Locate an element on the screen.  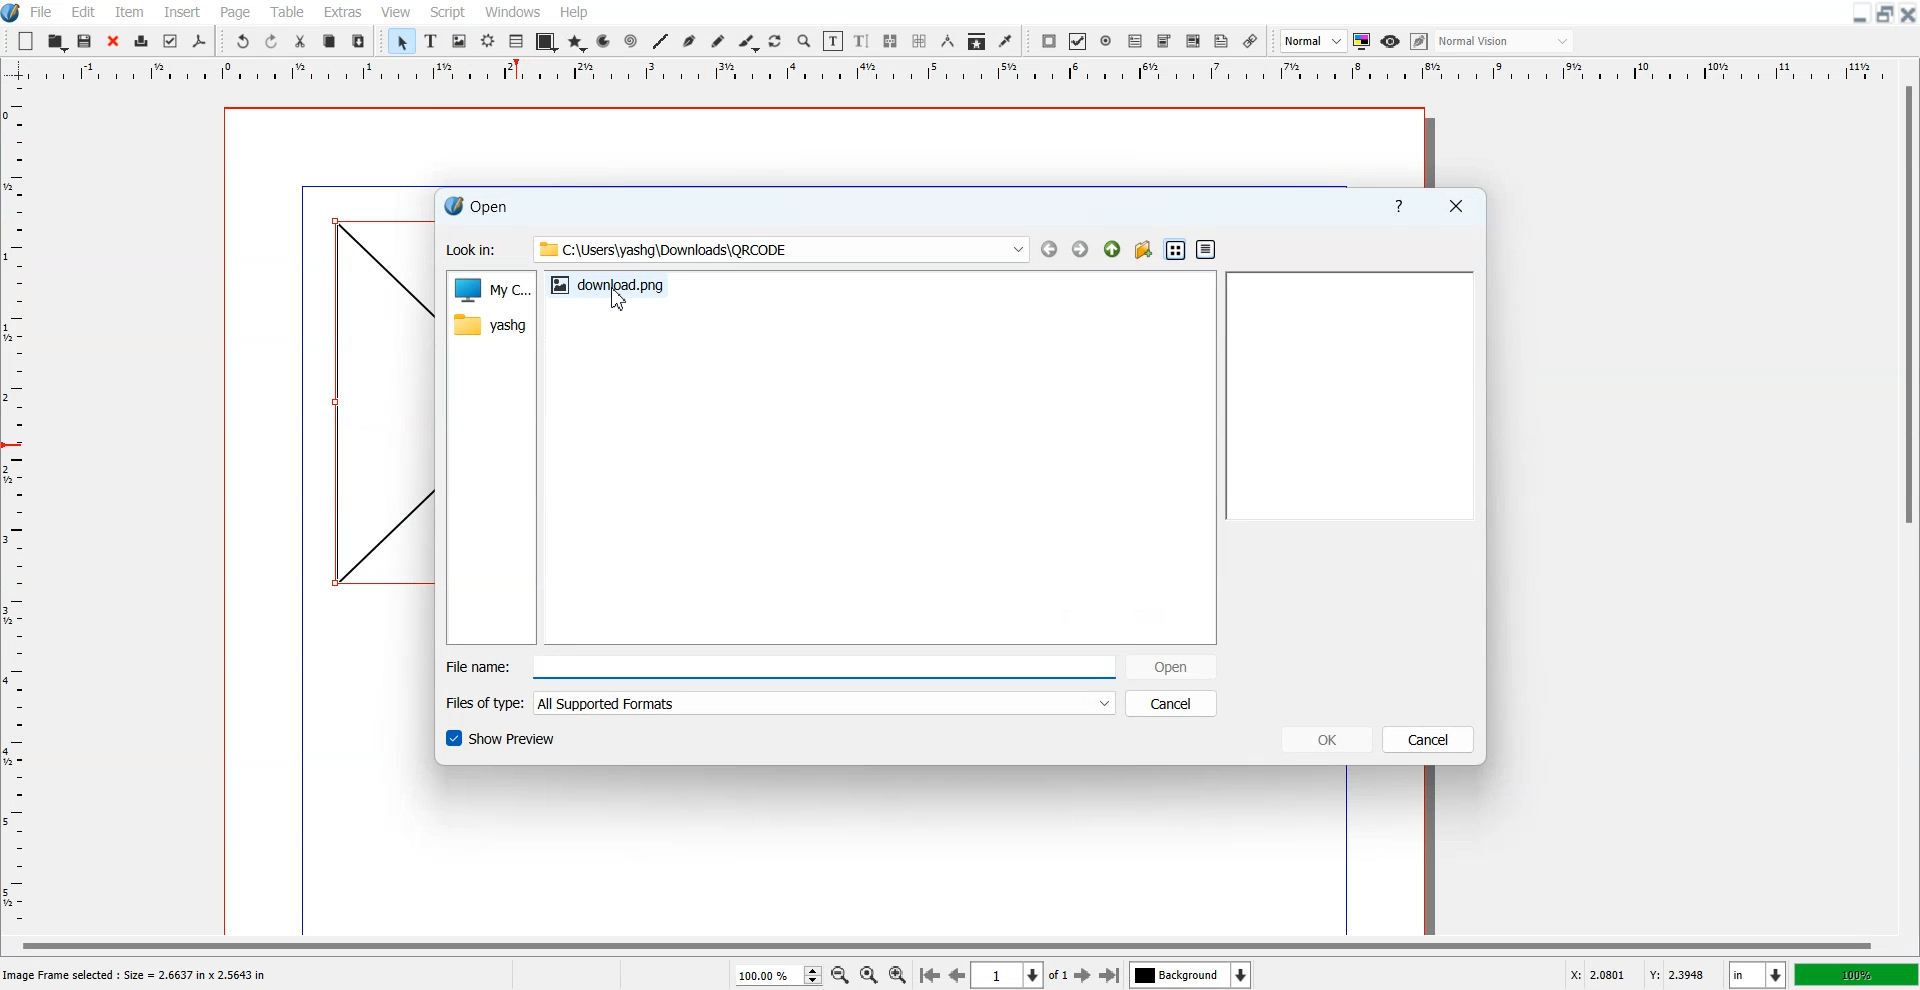
Measurements  is located at coordinates (947, 41).